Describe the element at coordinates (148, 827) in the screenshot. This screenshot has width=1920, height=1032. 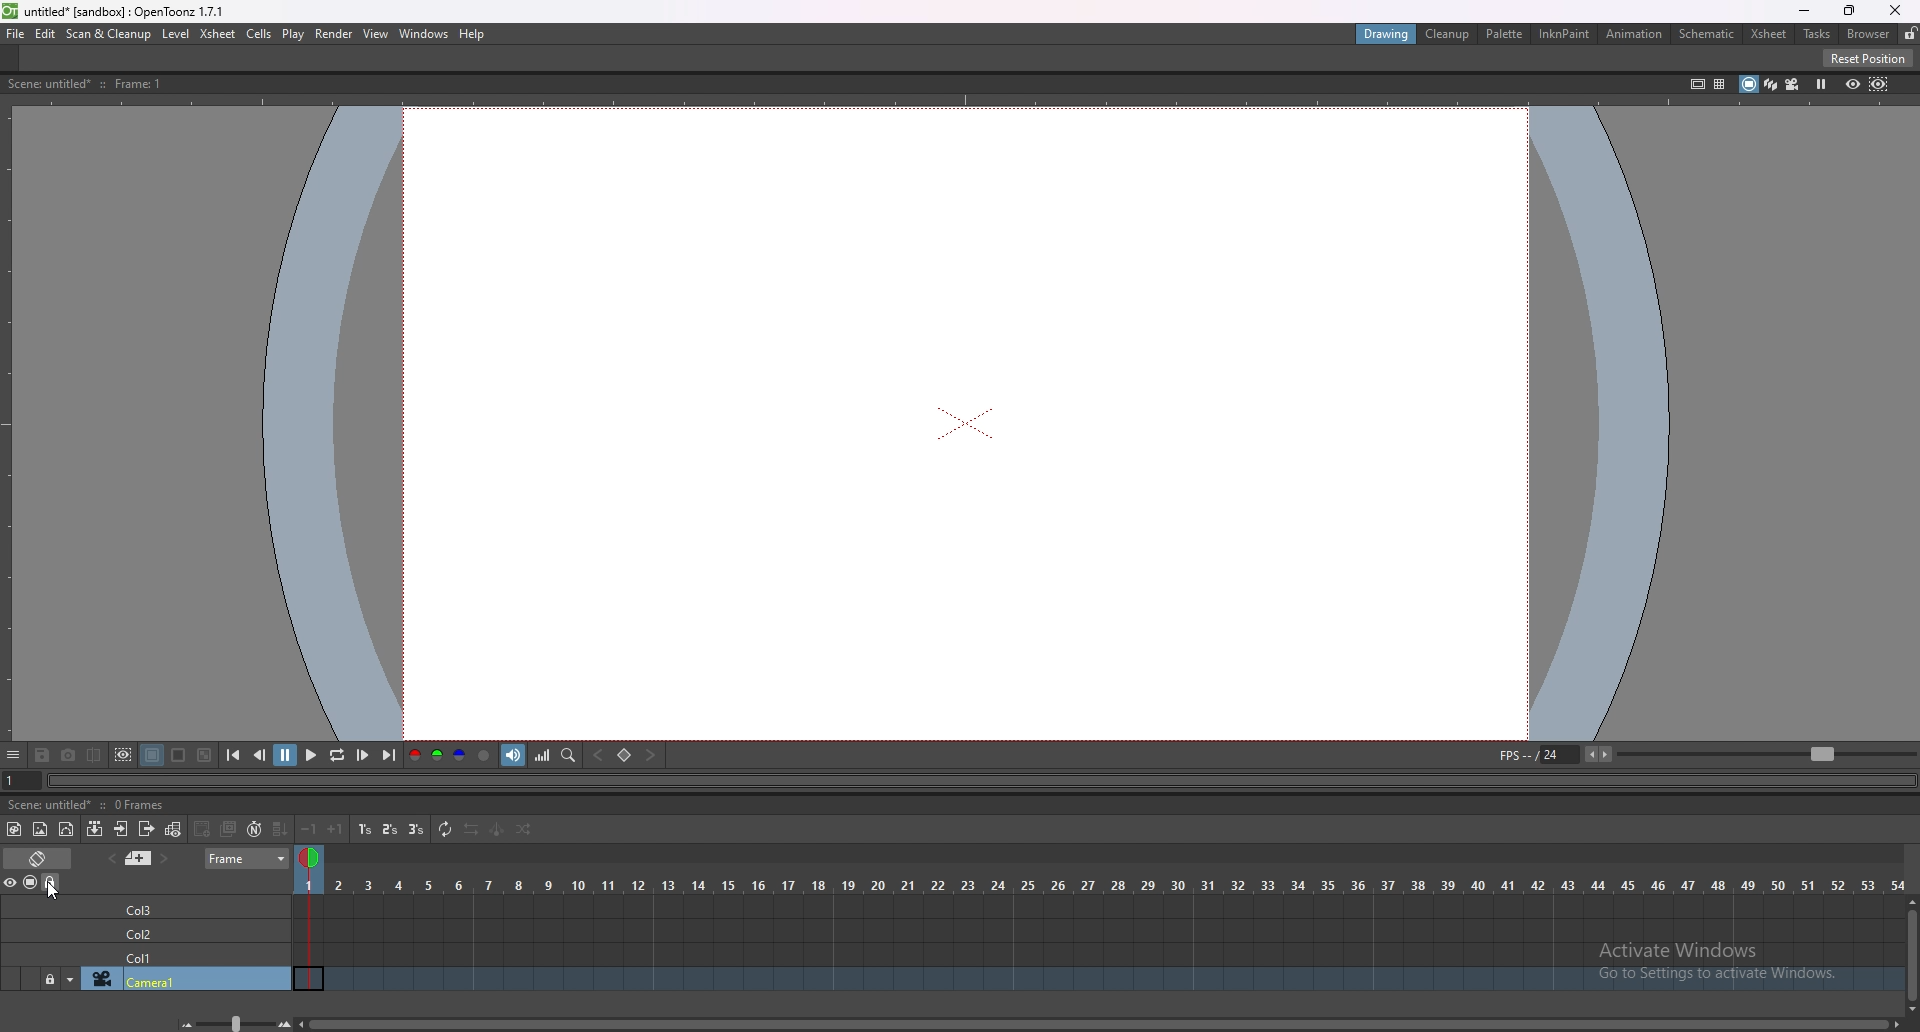
I see `close sub xsheet` at that location.